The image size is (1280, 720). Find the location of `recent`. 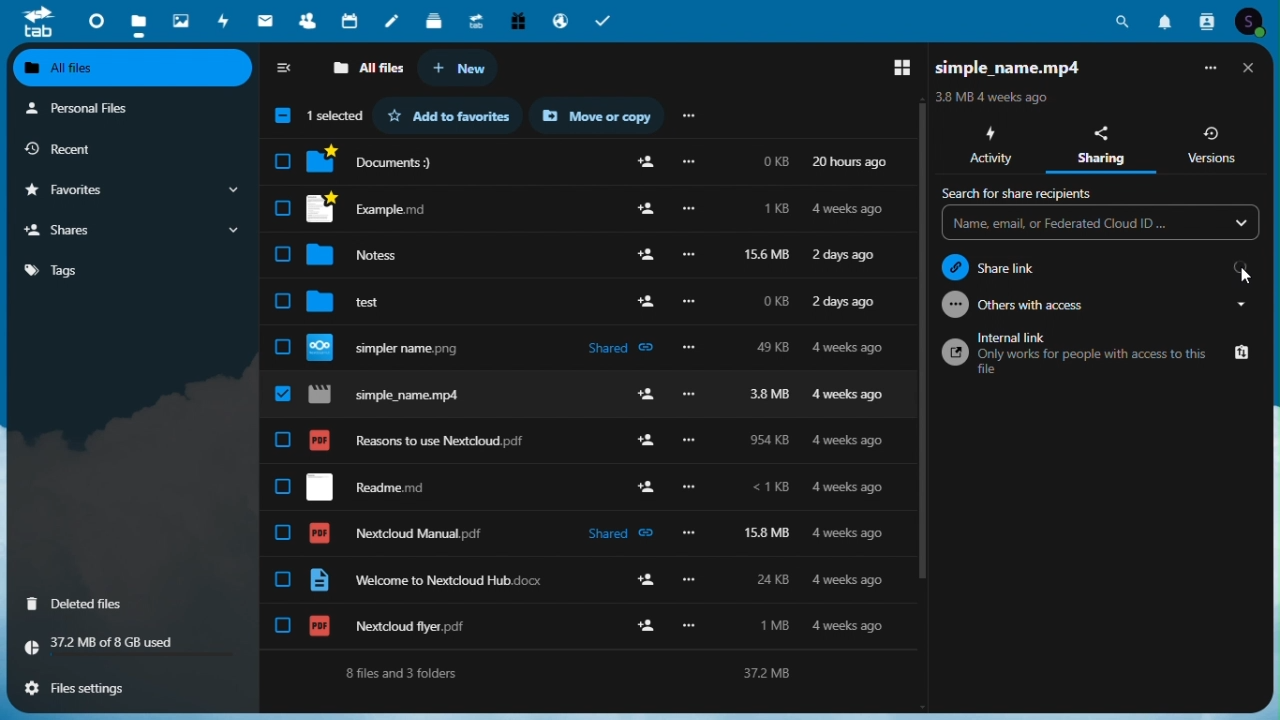

recent is located at coordinates (122, 148).